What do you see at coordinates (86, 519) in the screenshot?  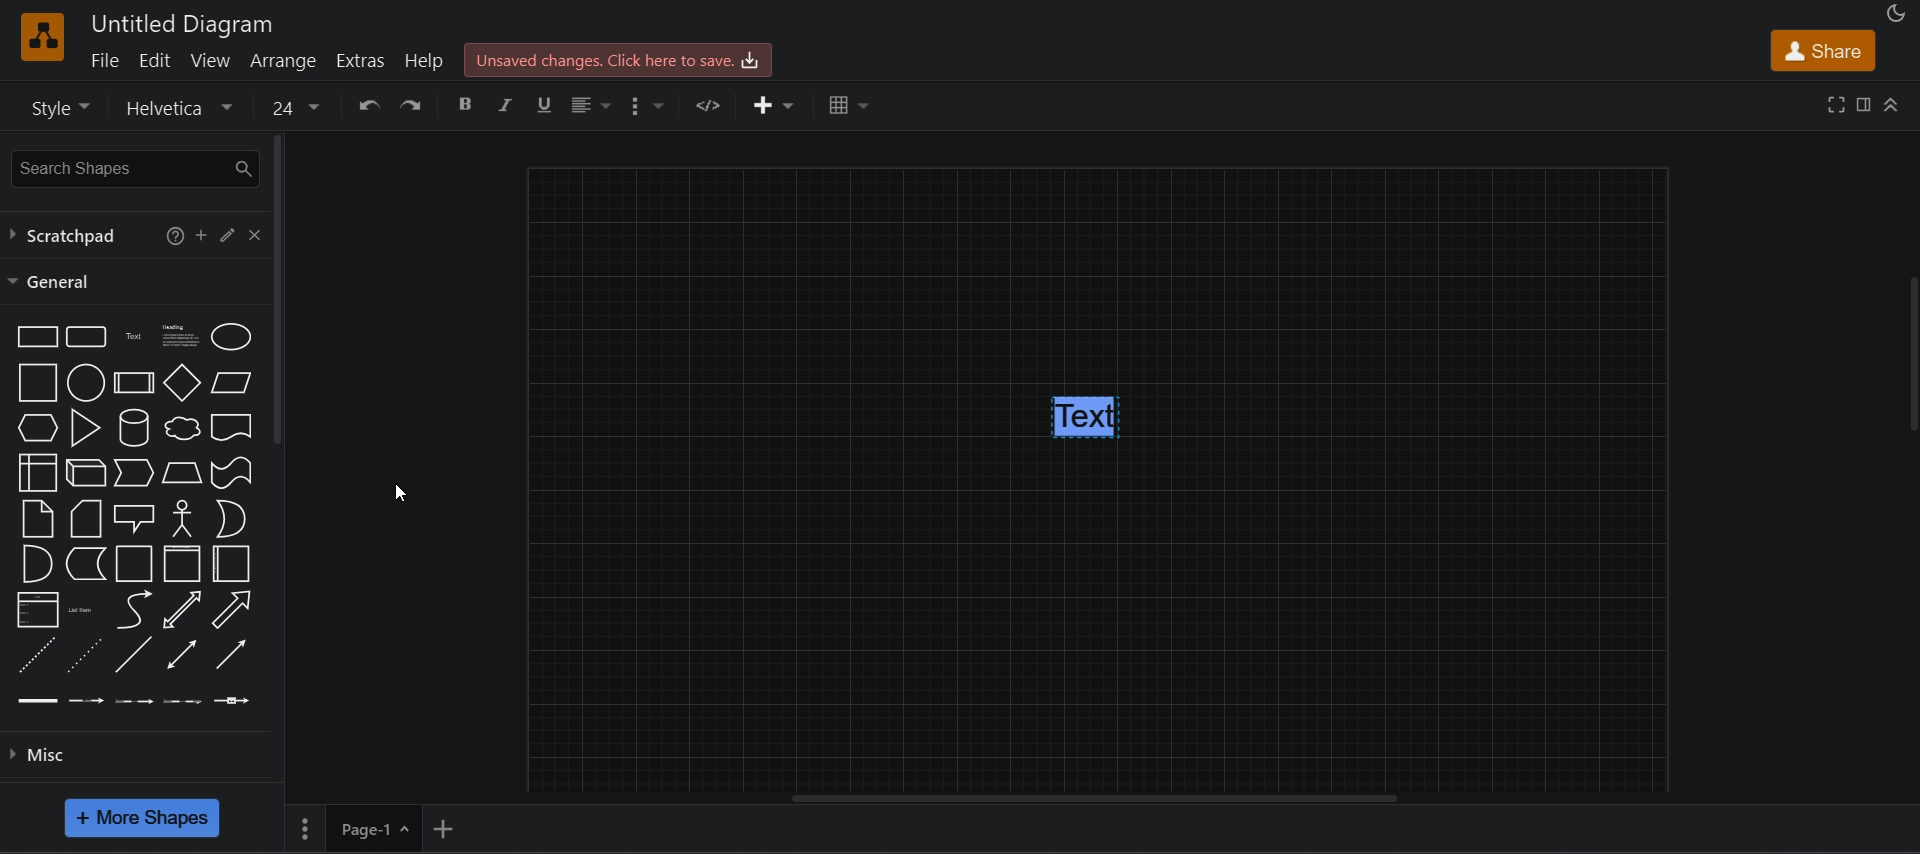 I see `Card` at bounding box center [86, 519].